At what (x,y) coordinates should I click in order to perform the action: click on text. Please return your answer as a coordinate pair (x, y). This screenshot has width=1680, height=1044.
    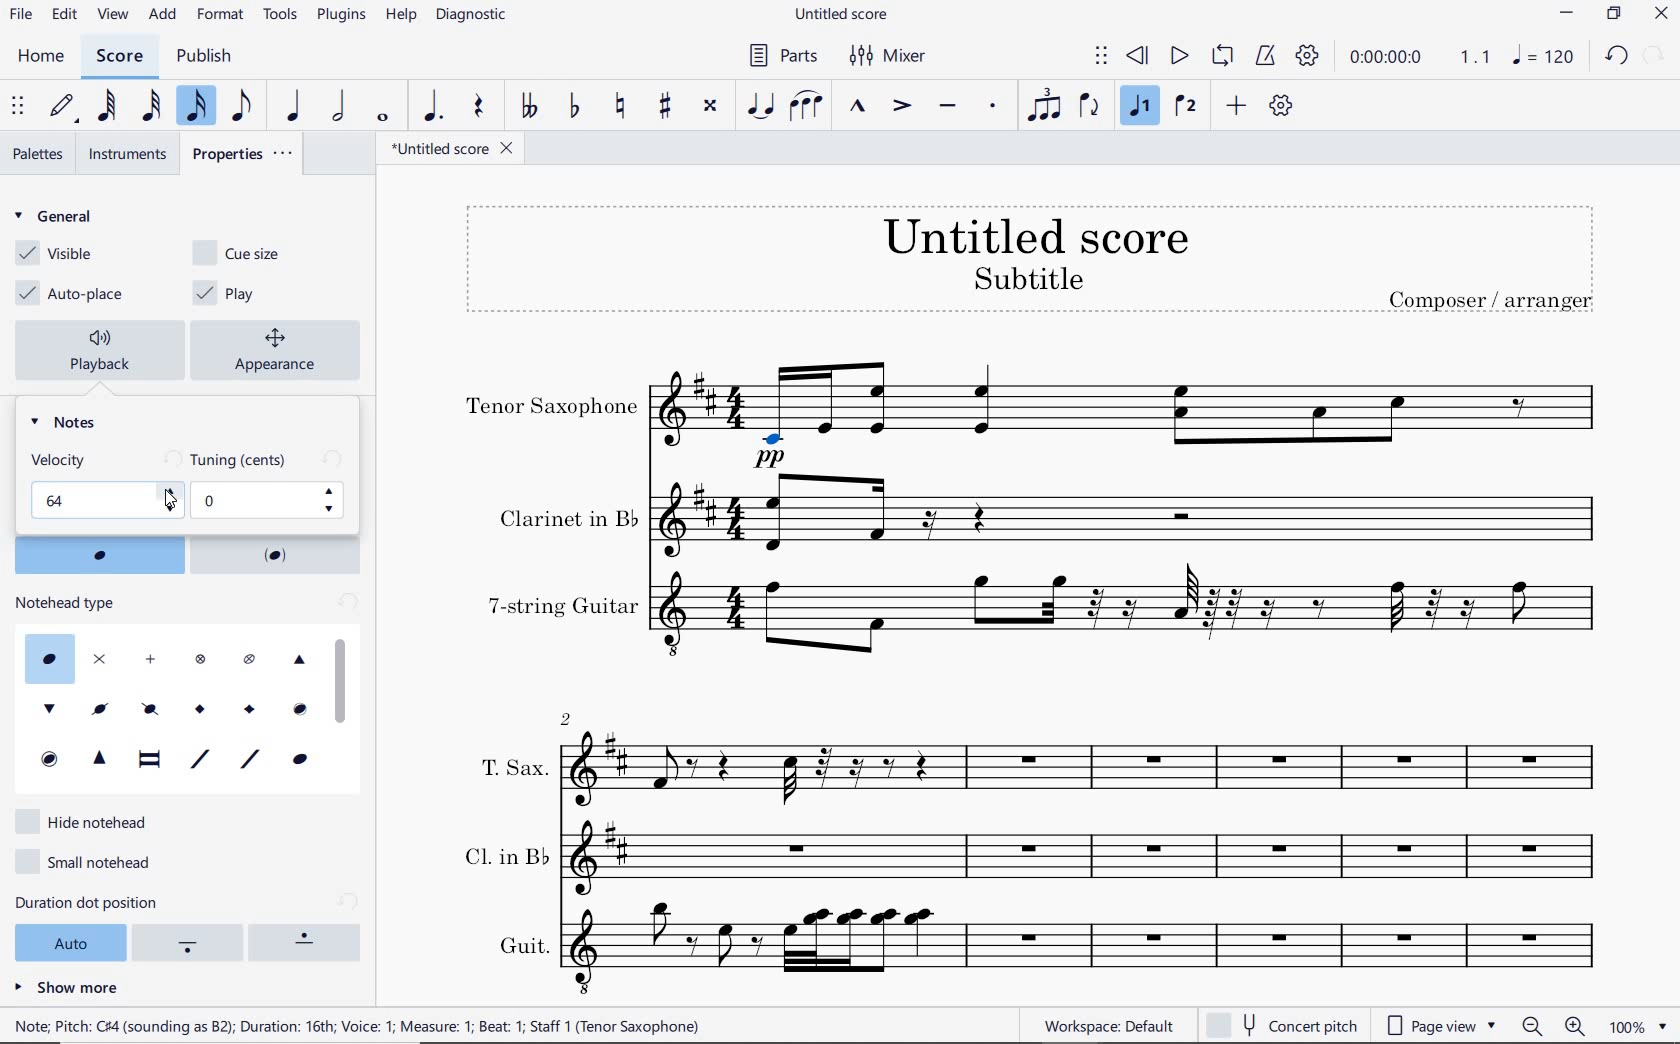
    Looking at the image, I should click on (503, 853).